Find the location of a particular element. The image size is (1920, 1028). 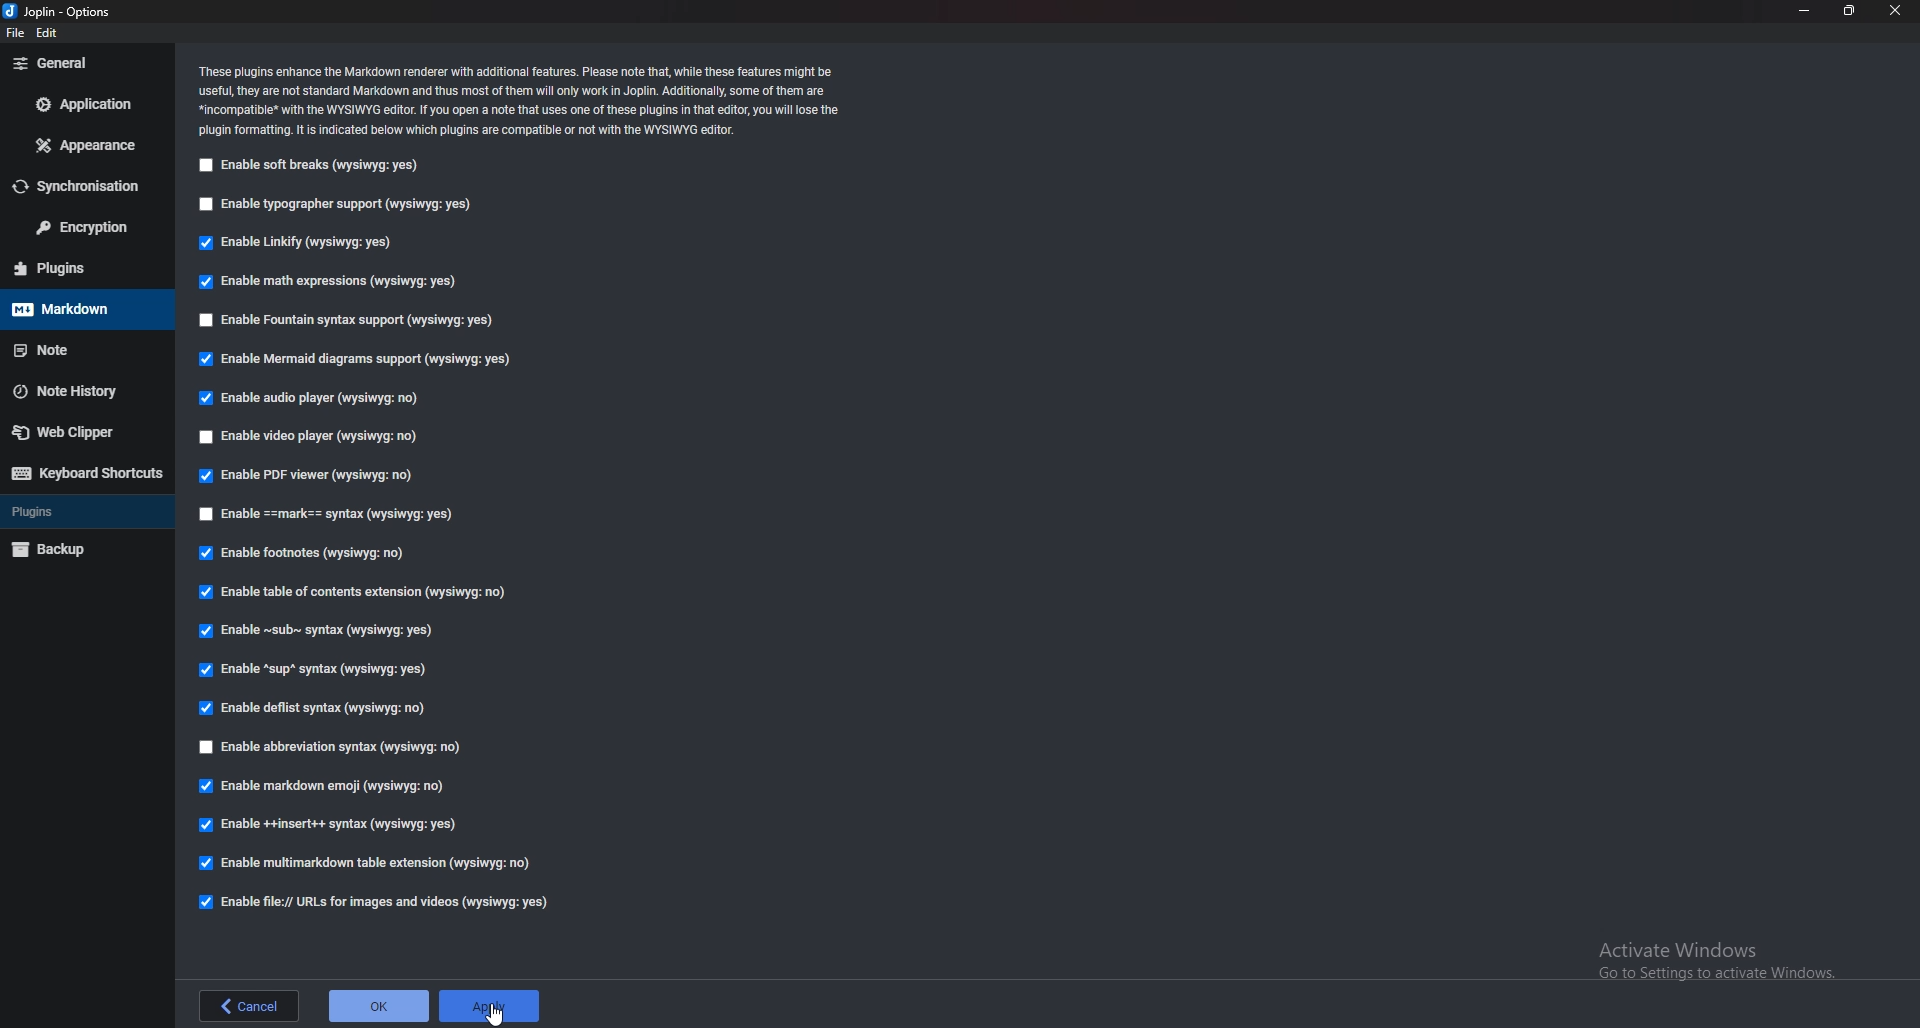

Enable mermaid diagram support is located at coordinates (356, 360).